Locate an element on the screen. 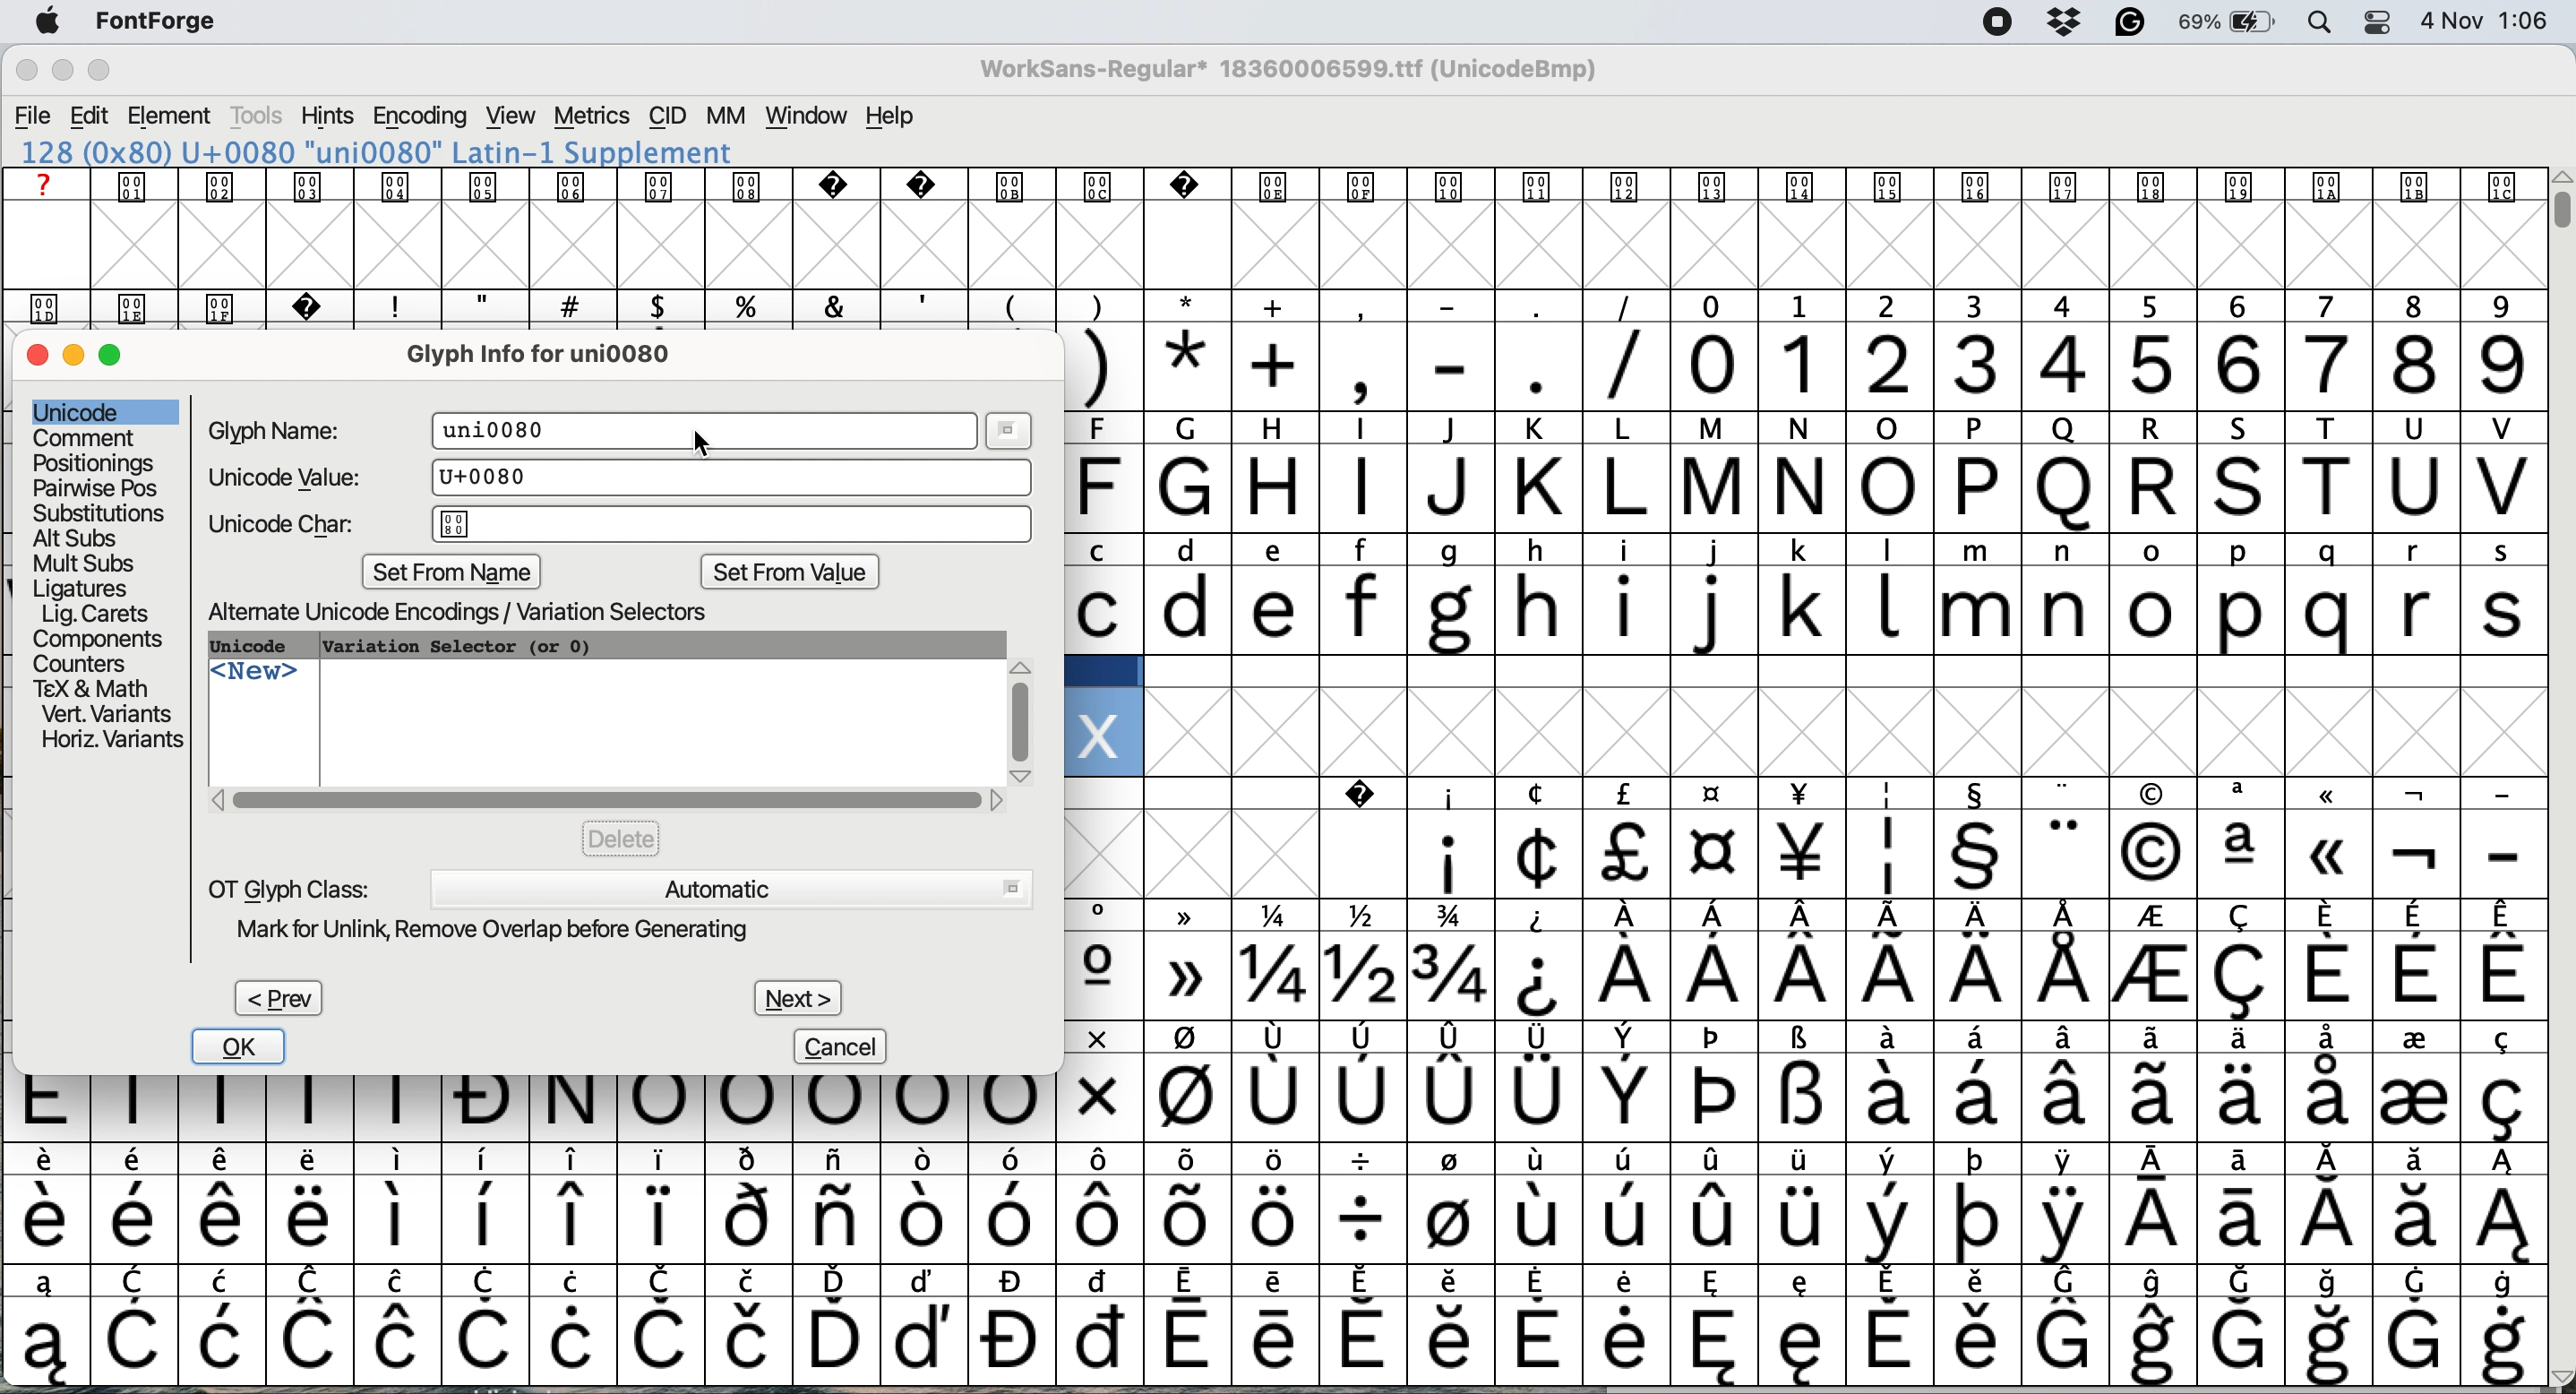 This screenshot has width=2576, height=1394. vert variants is located at coordinates (106, 715).